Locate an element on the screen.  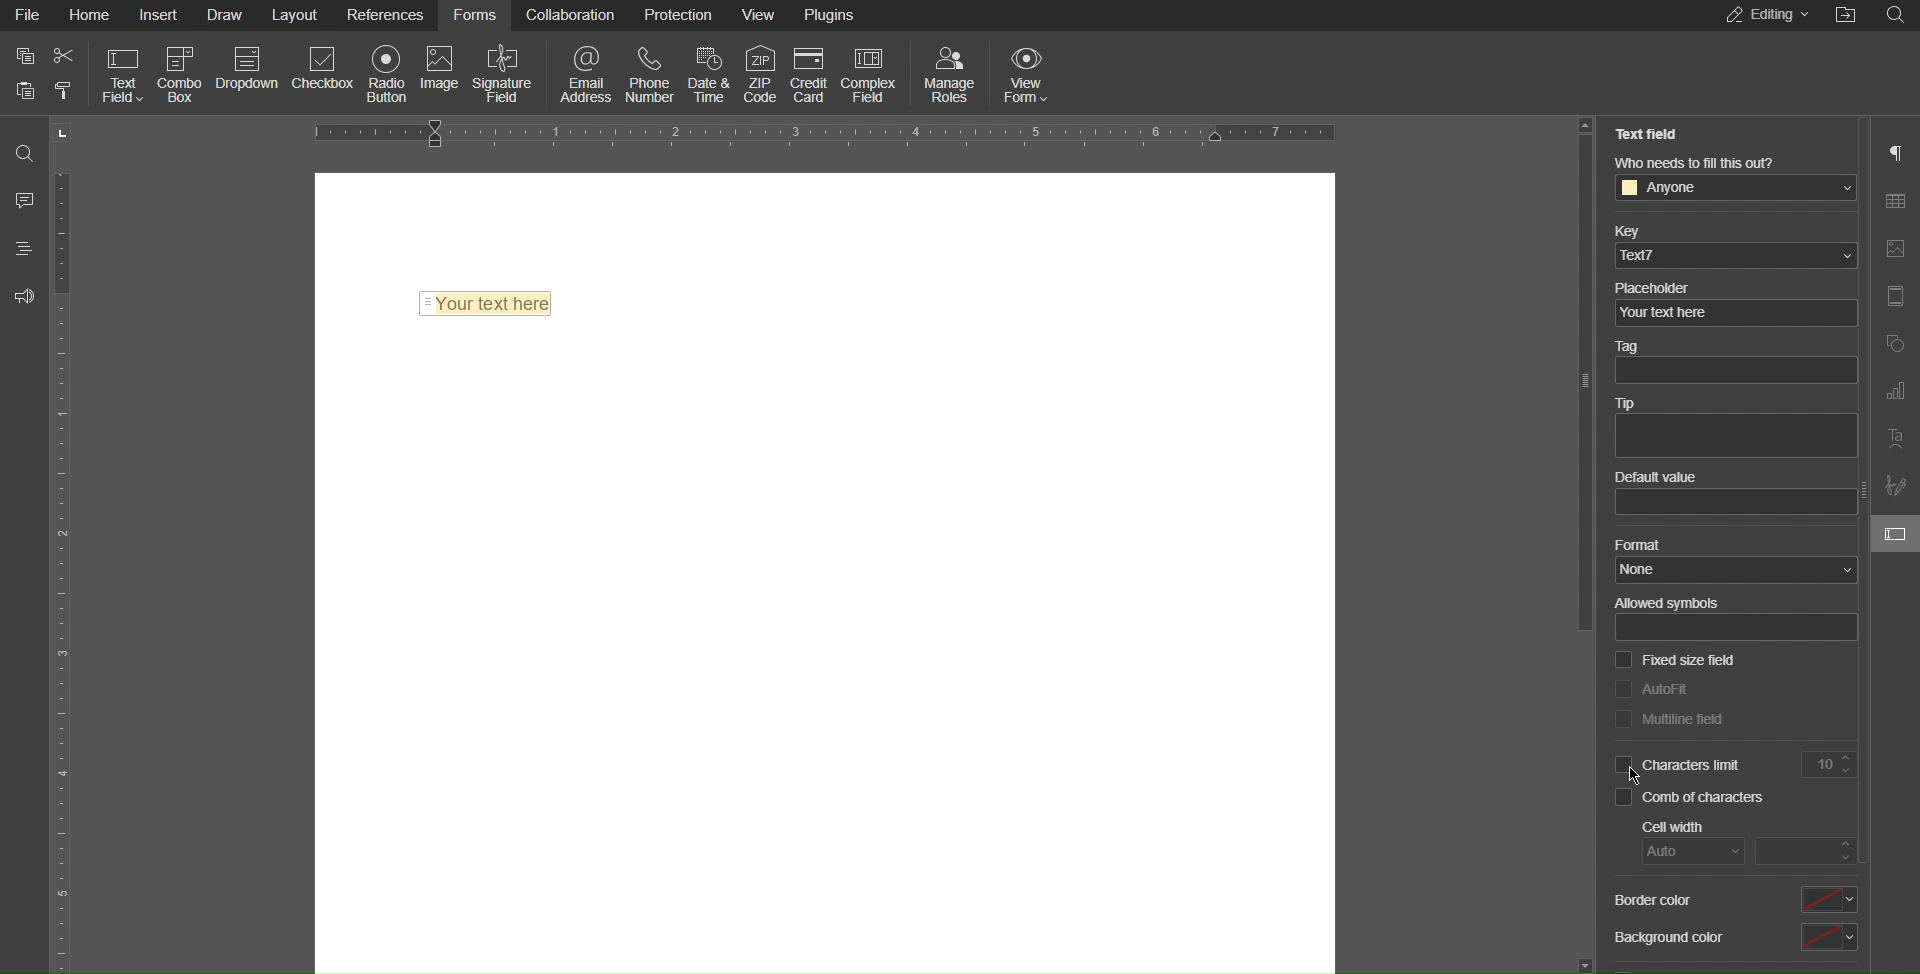
Border color is located at coordinates (1733, 899).